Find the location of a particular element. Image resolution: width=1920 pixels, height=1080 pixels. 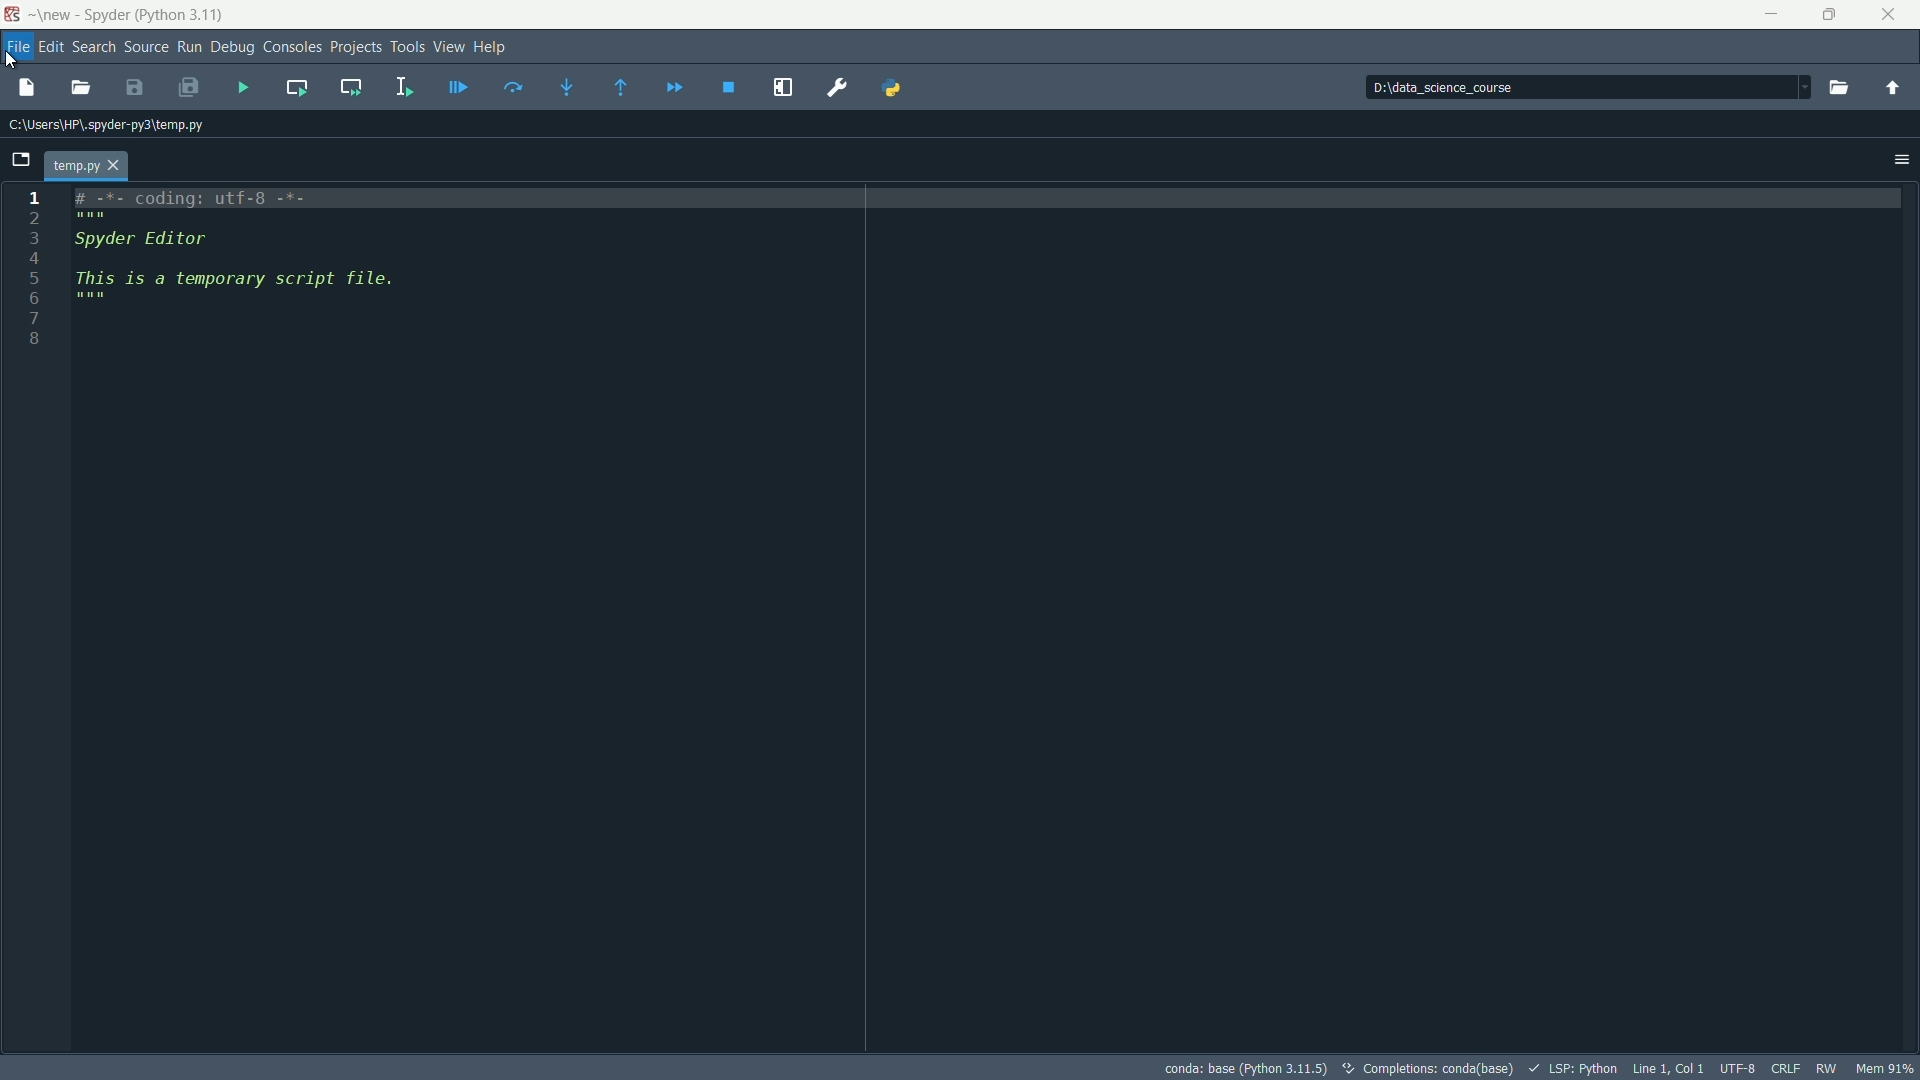

Cursor is located at coordinates (19, 64).